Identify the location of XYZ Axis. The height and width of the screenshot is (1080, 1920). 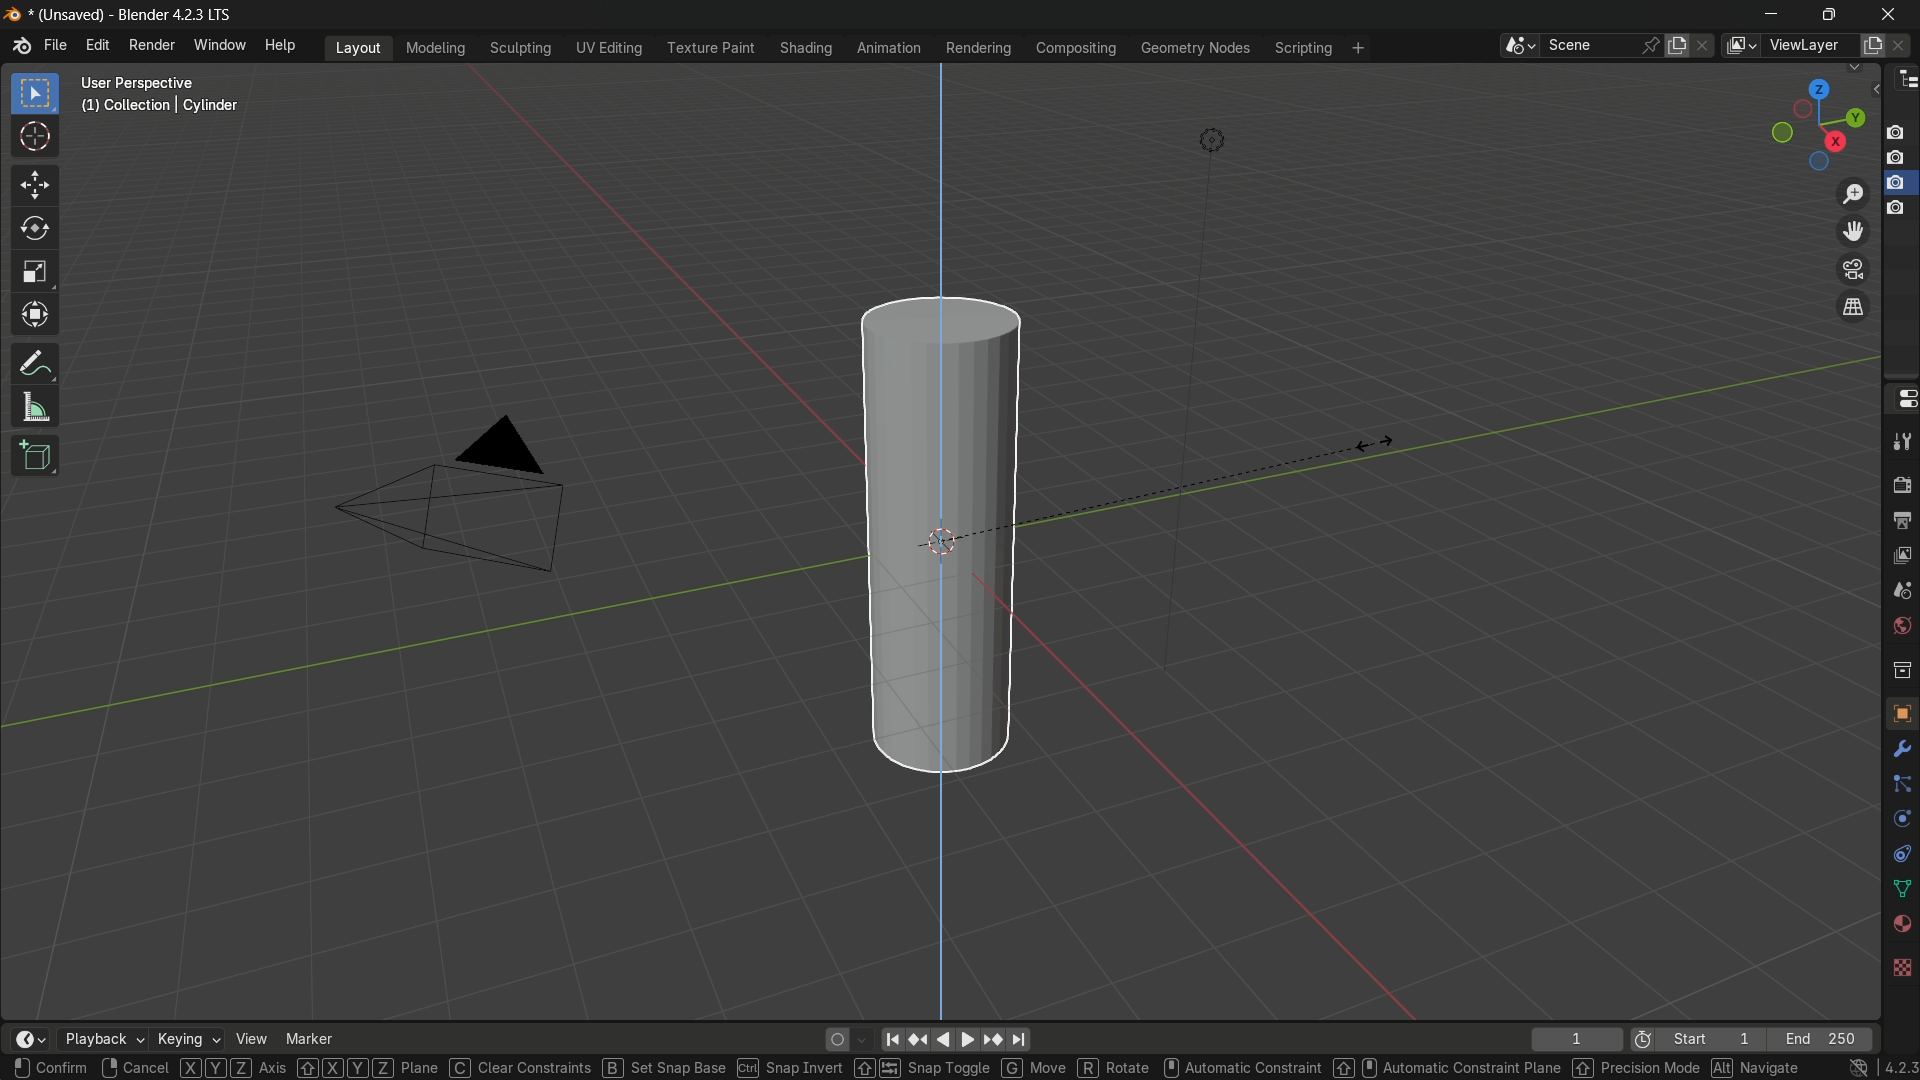
(233, 1068).